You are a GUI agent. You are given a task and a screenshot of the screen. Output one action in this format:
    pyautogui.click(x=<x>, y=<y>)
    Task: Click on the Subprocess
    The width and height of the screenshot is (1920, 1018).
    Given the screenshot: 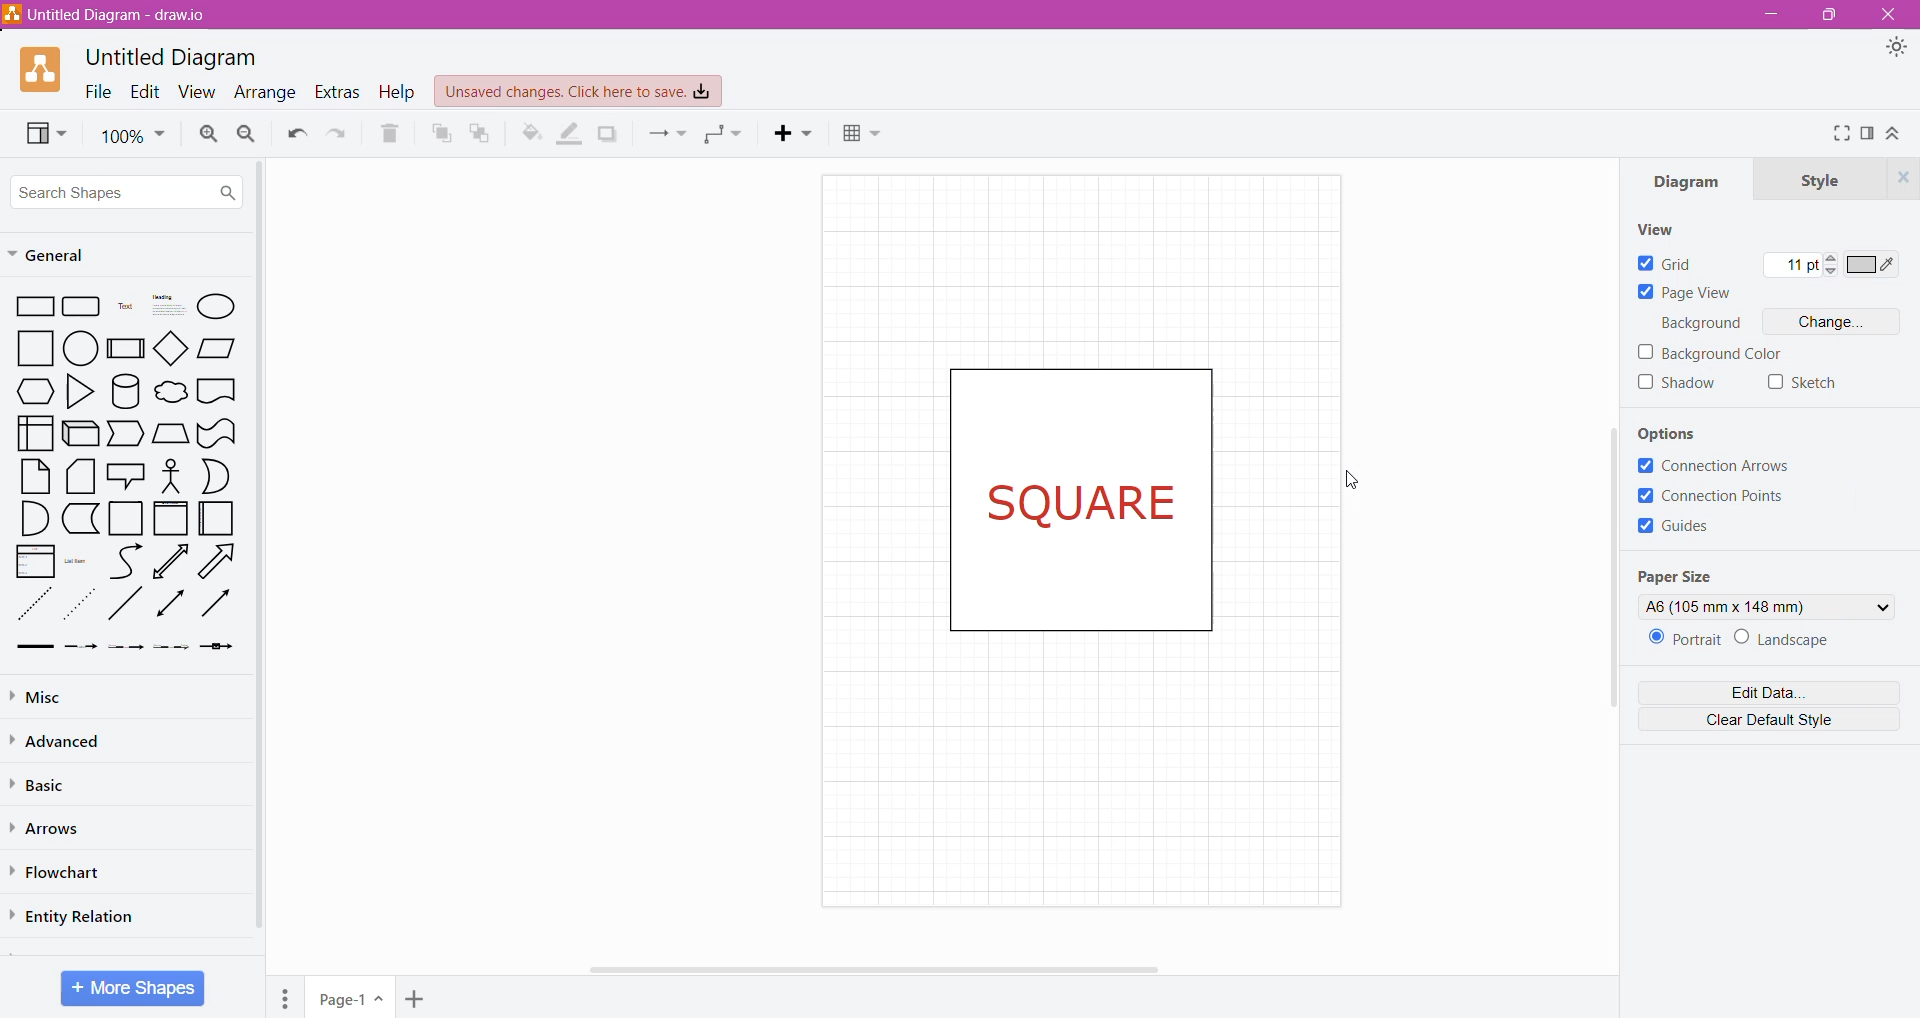 What is the action you would take?
    pyautogui.click(x=126, y=347)
    